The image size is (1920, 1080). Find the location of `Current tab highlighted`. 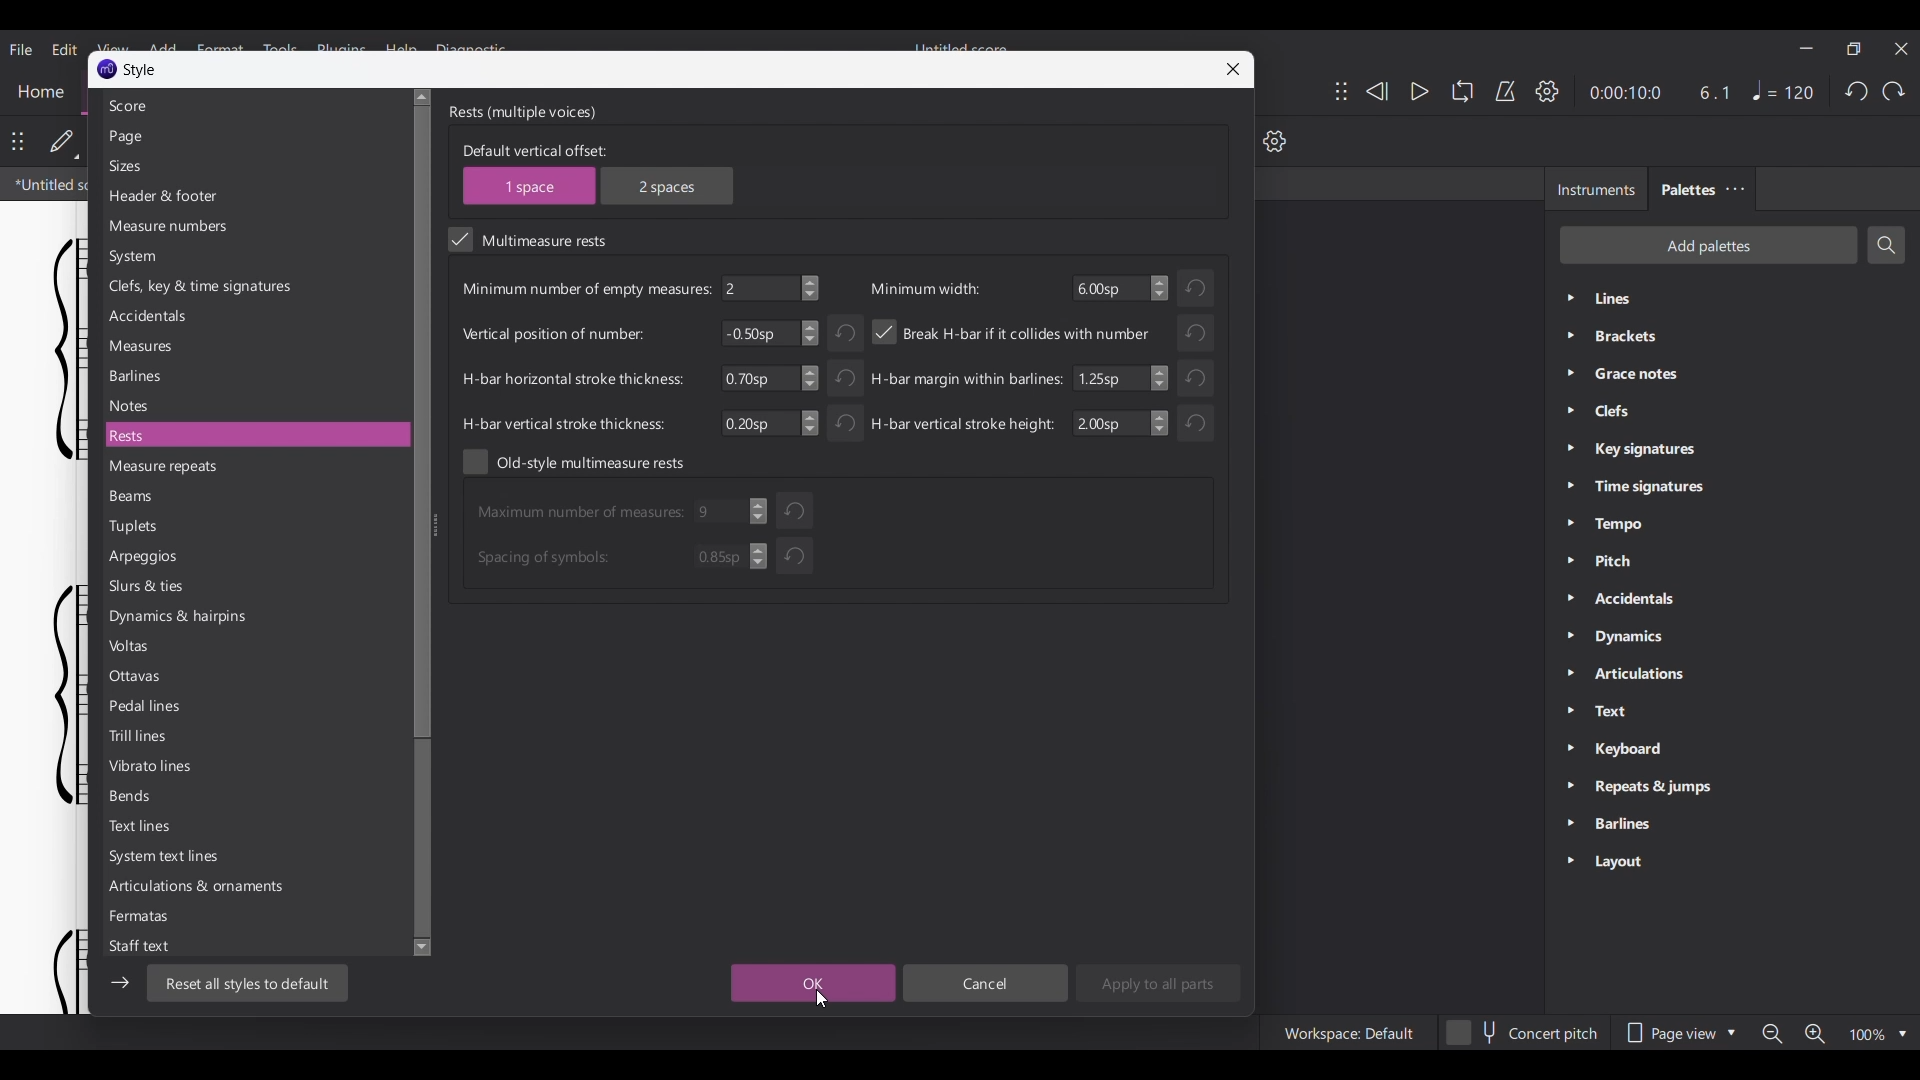

Current tab highlighted is located at coordinates (46, 185).